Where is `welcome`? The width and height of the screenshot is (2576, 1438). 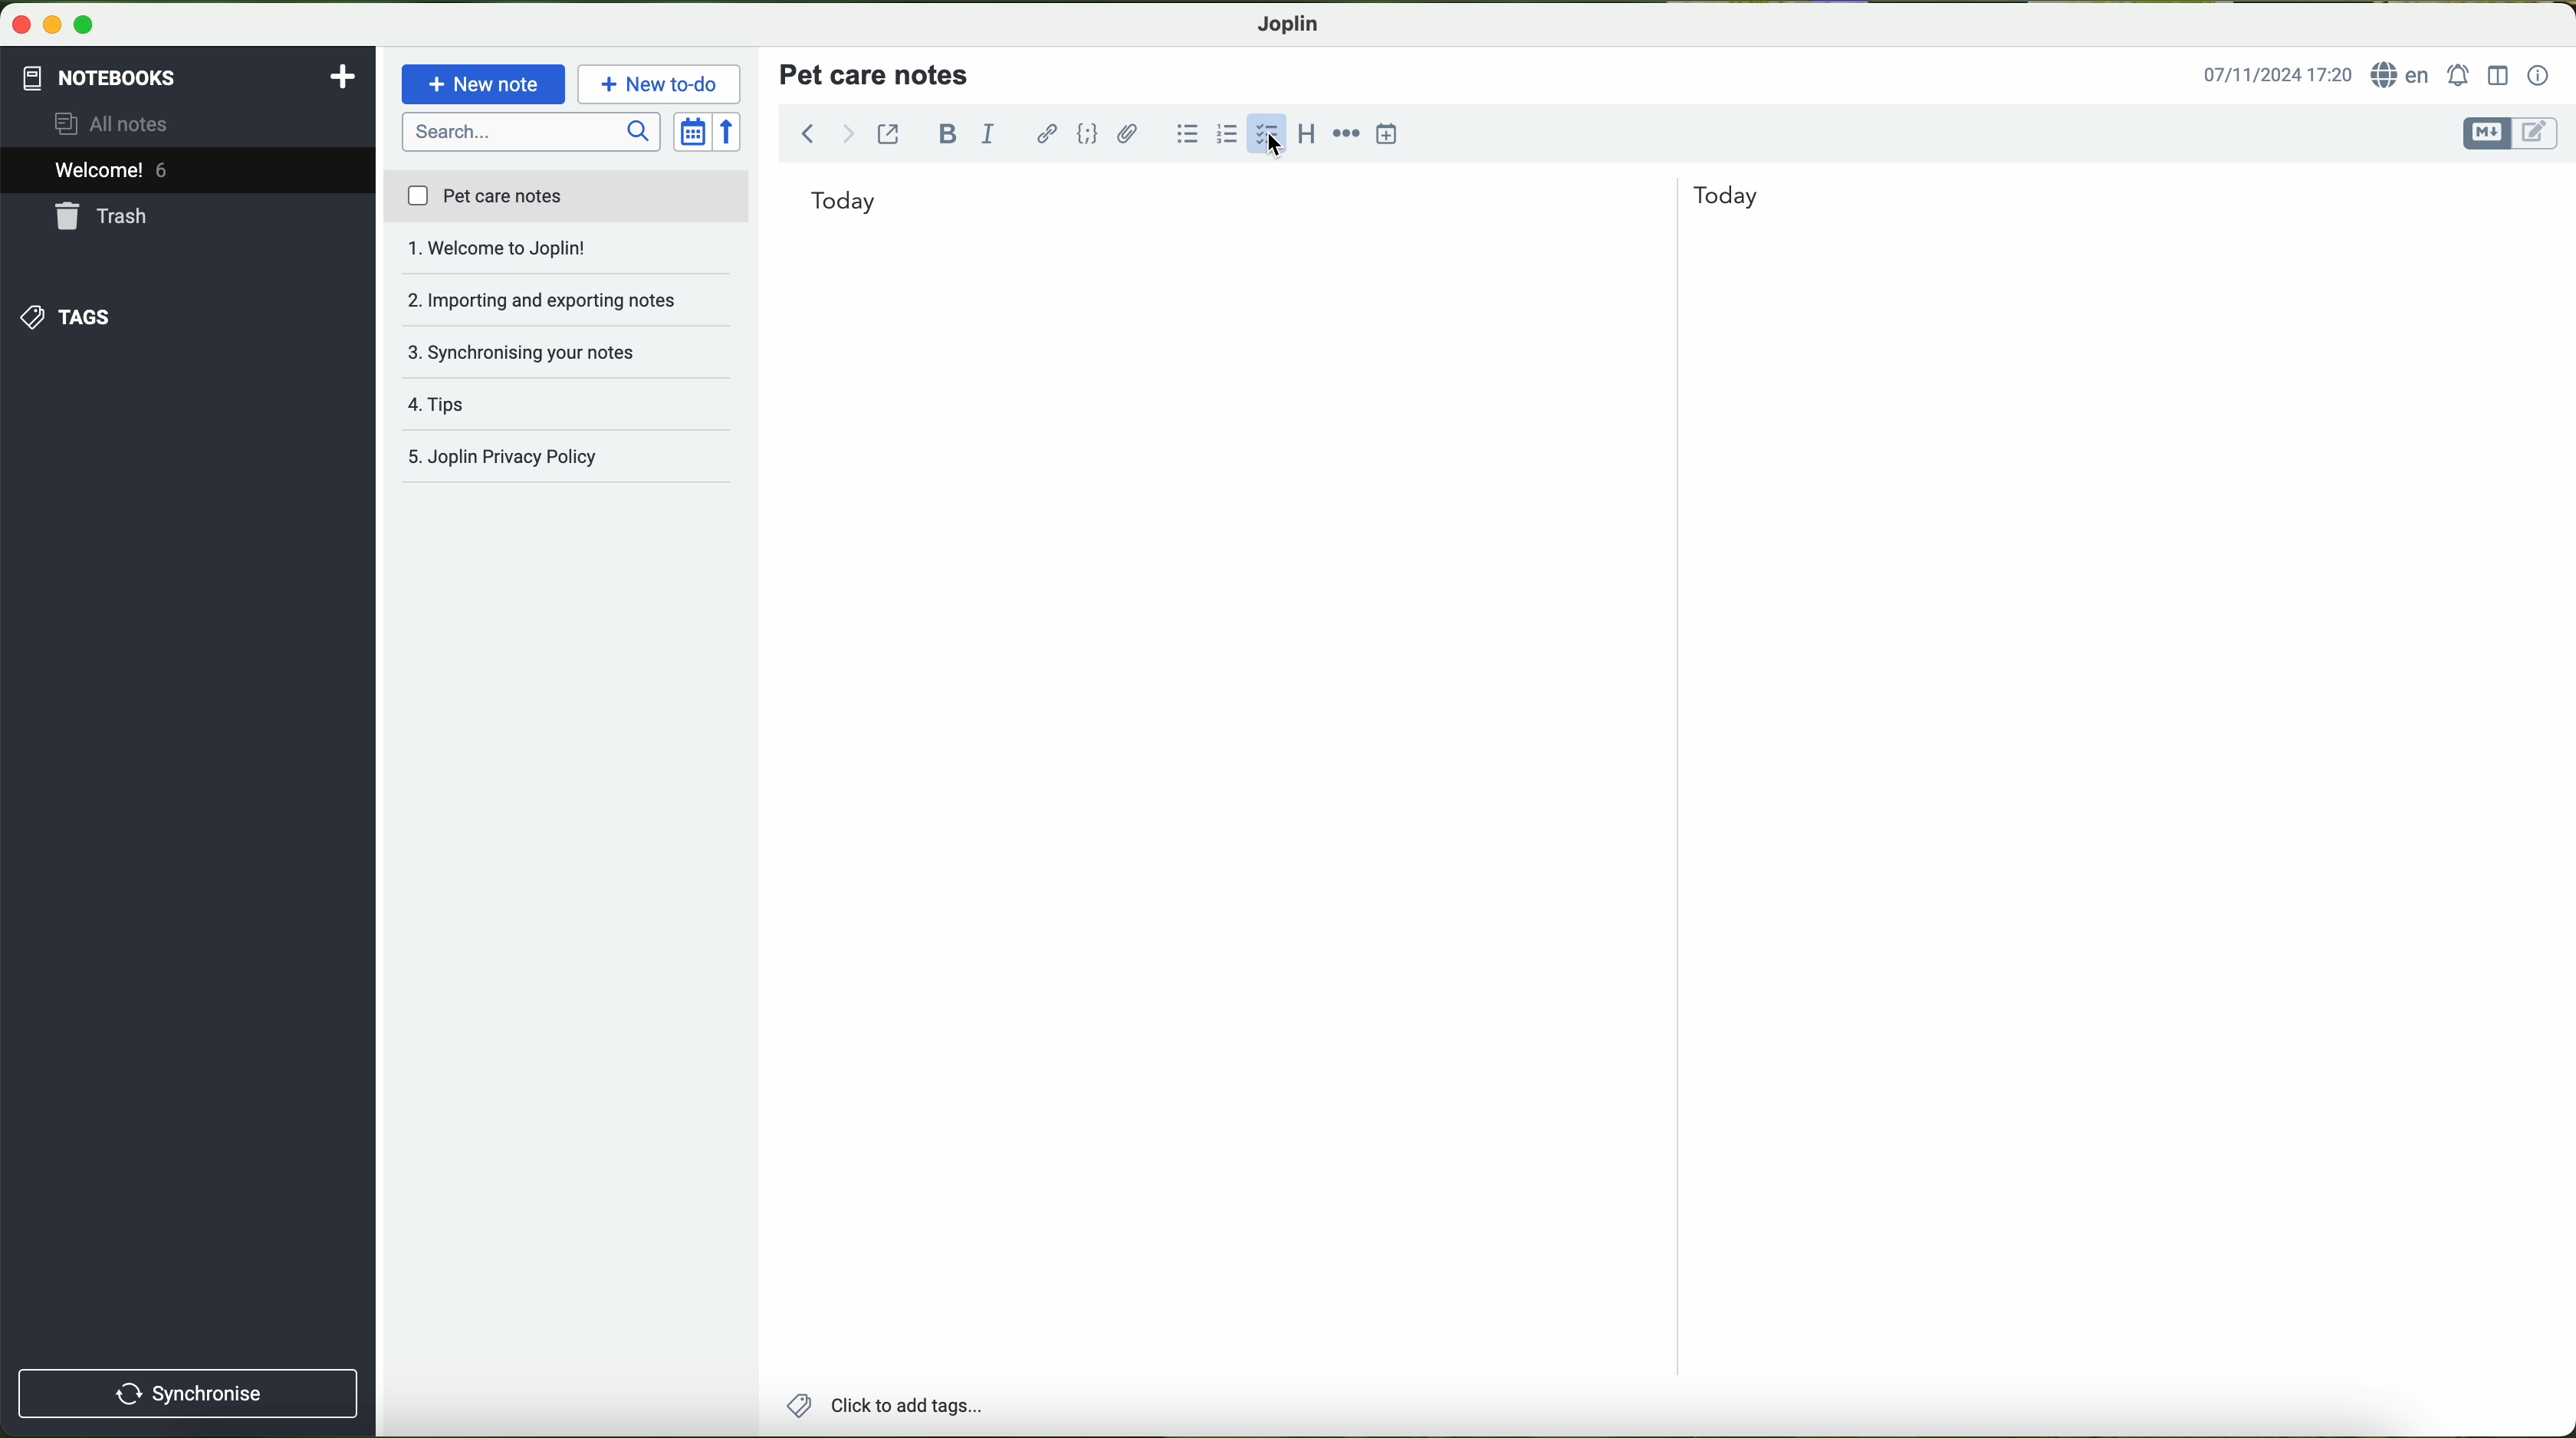 welcome is located at coordinates (187, 173).